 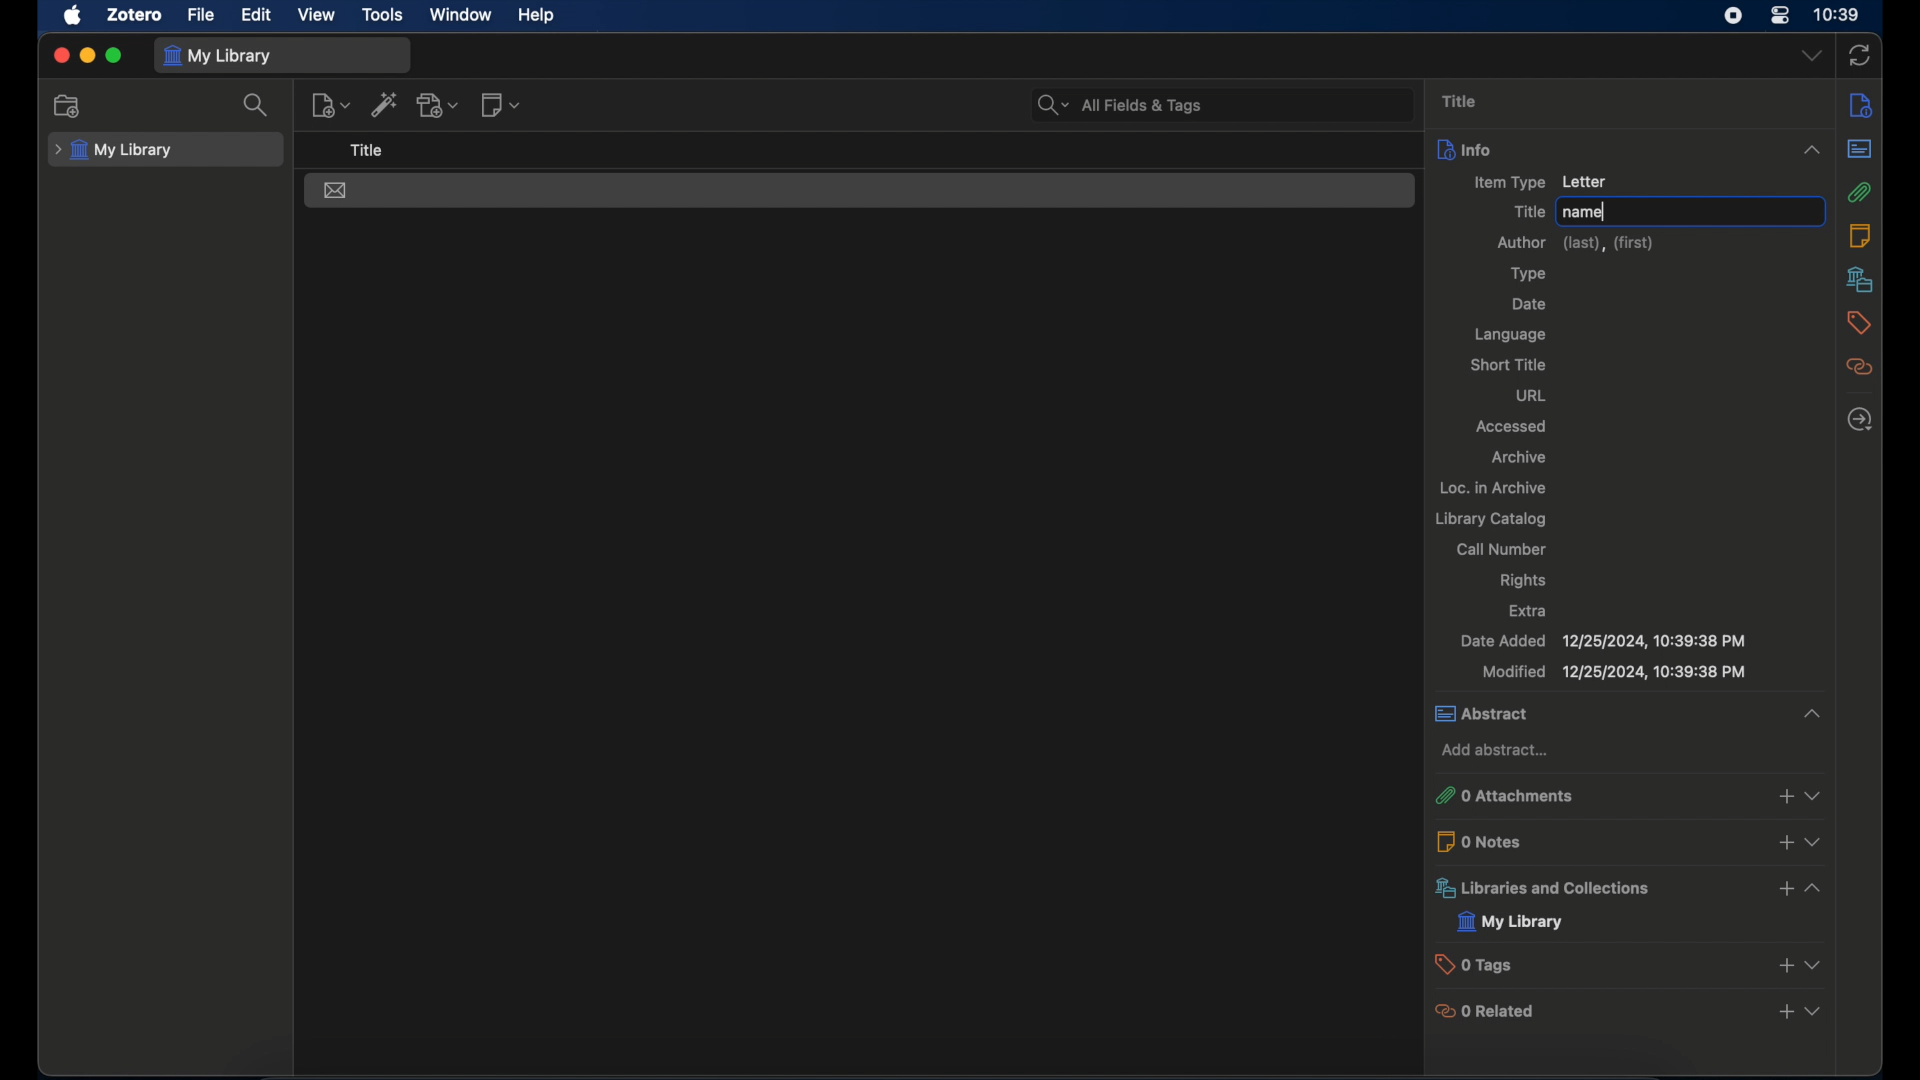 What do you see at coordinates (1615, 671) in the screenshot?
I see `modified` at bounding box center [1615, 671].